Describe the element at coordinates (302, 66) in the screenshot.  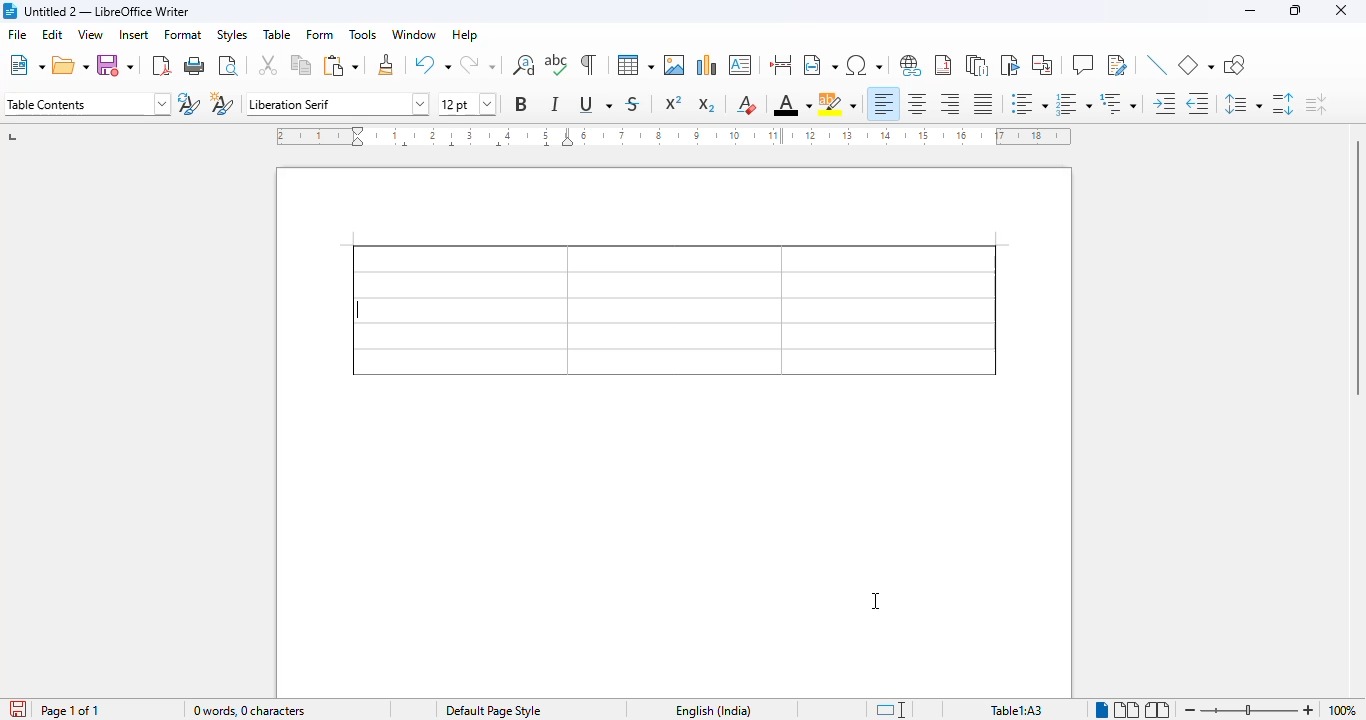
I see `copy` at that location.